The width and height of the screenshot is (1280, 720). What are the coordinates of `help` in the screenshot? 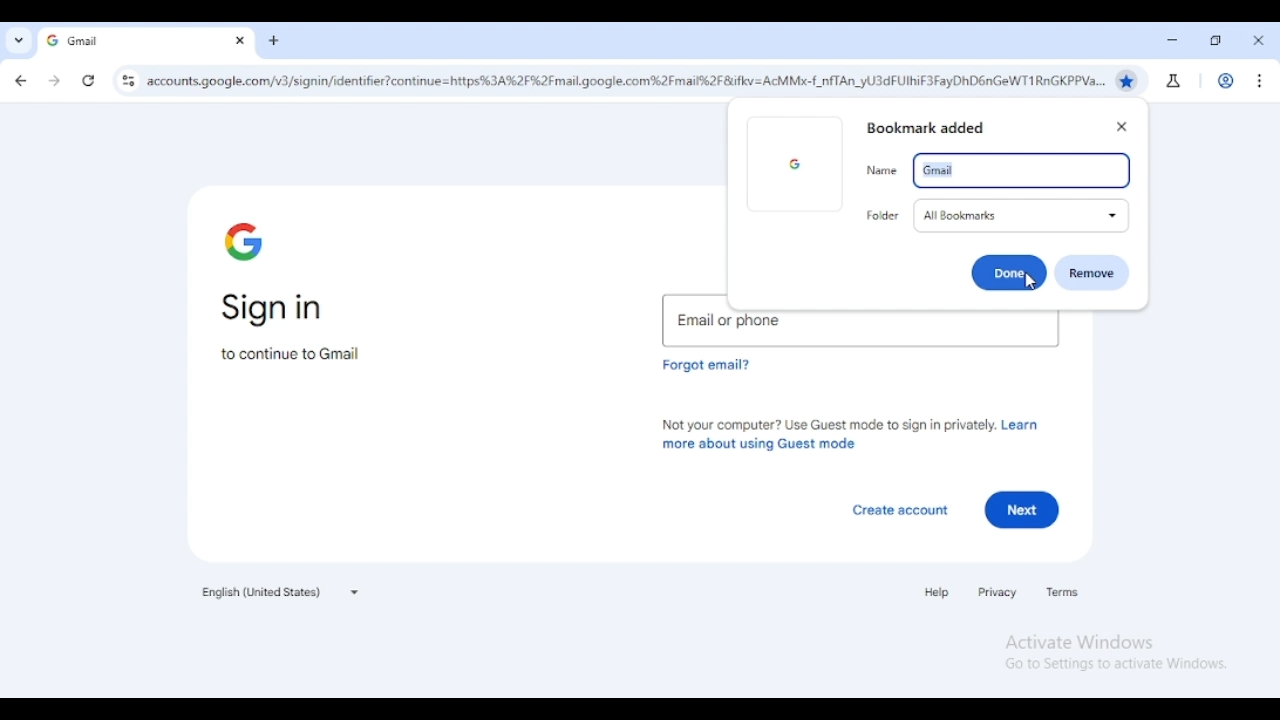 It's located at (937, 592).